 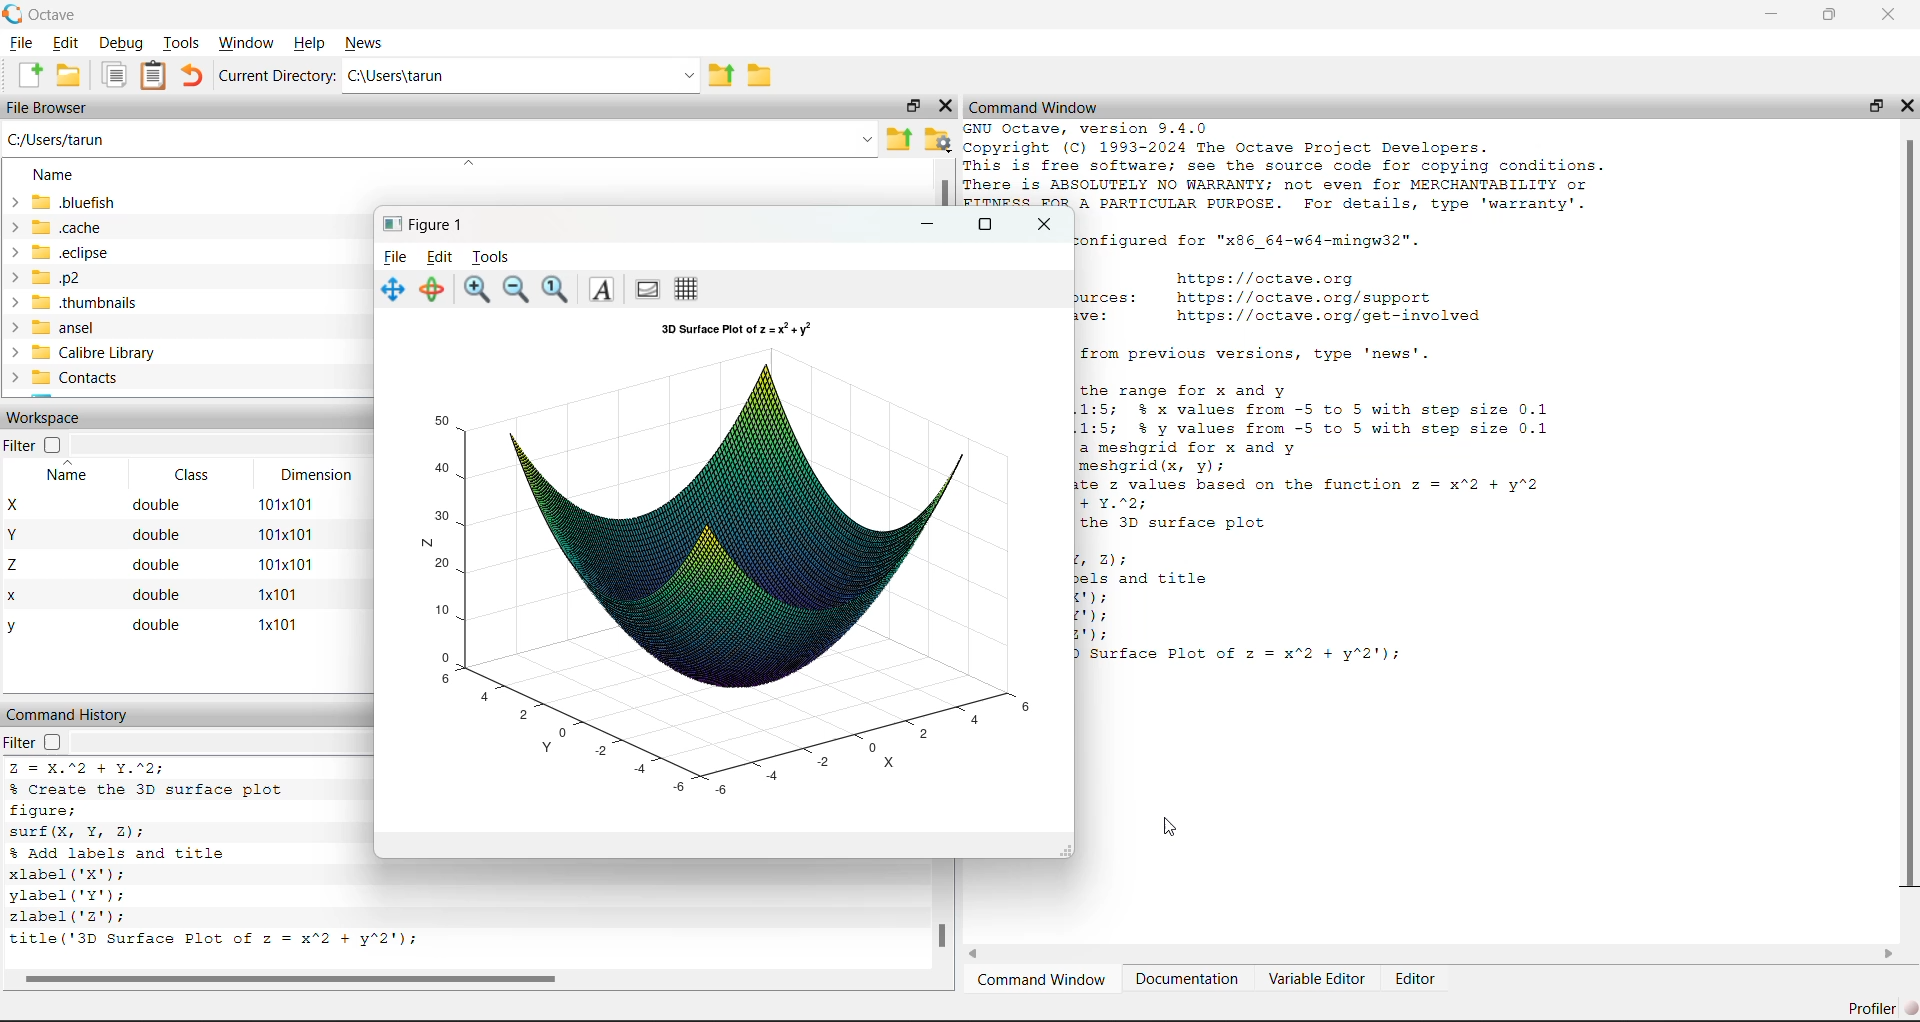 I want to click on ylabel('Y');, so click(x=71, y=896).